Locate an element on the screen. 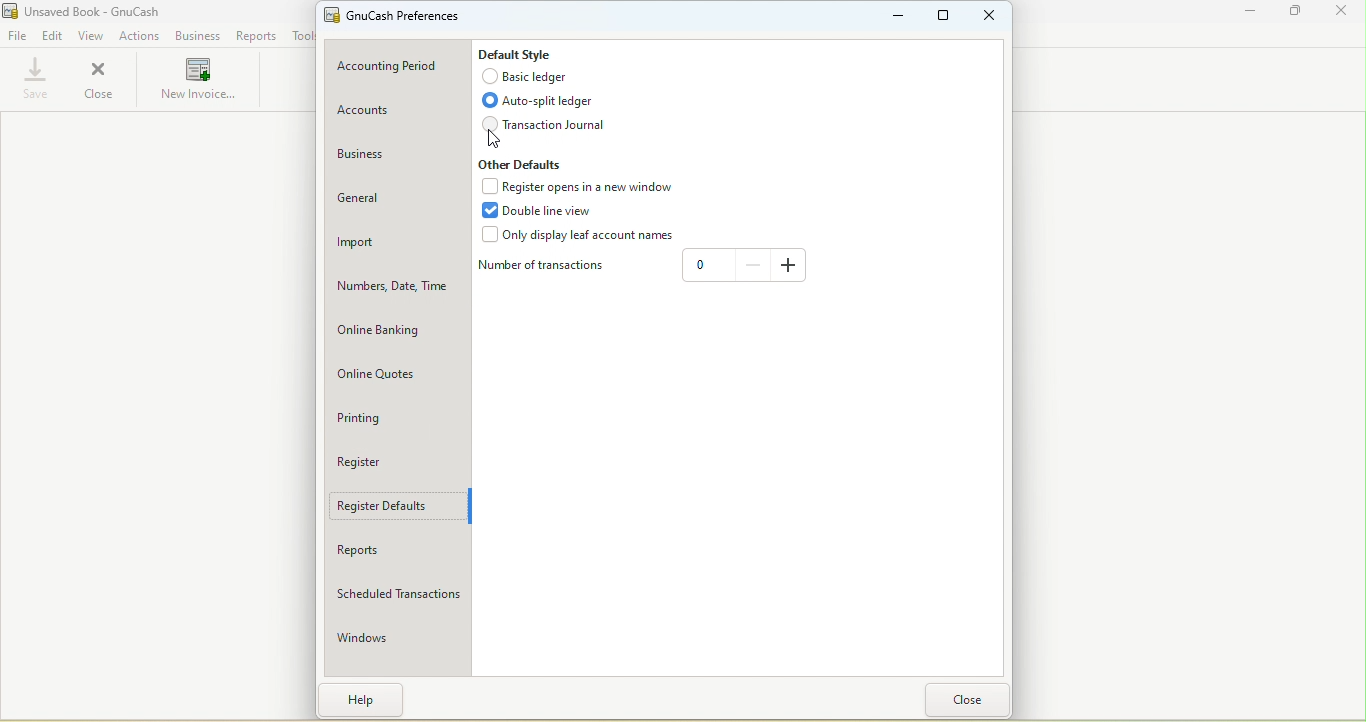 Image resolution: width=1366 pixels, height=722 pixels. Actions is located at coordinates (141, 37).